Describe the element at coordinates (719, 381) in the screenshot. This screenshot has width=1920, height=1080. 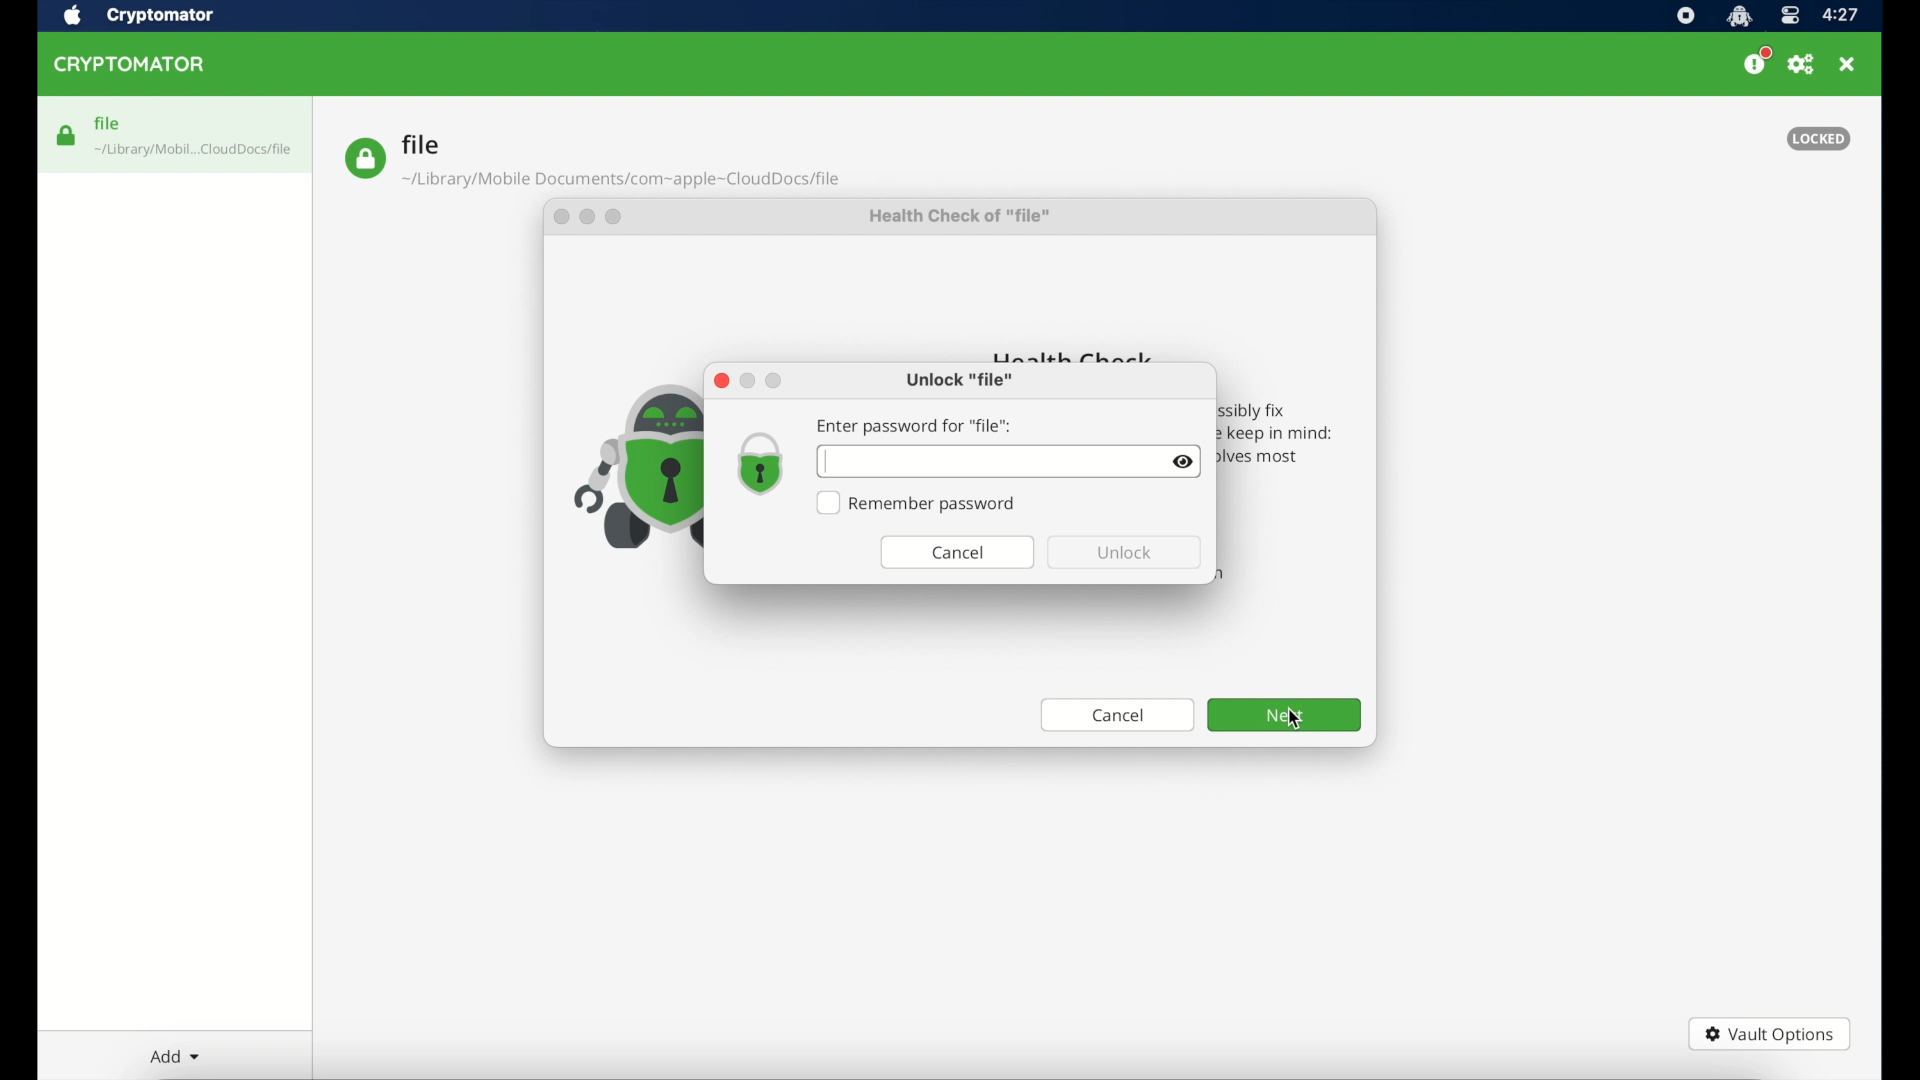
I see `close` at that location.